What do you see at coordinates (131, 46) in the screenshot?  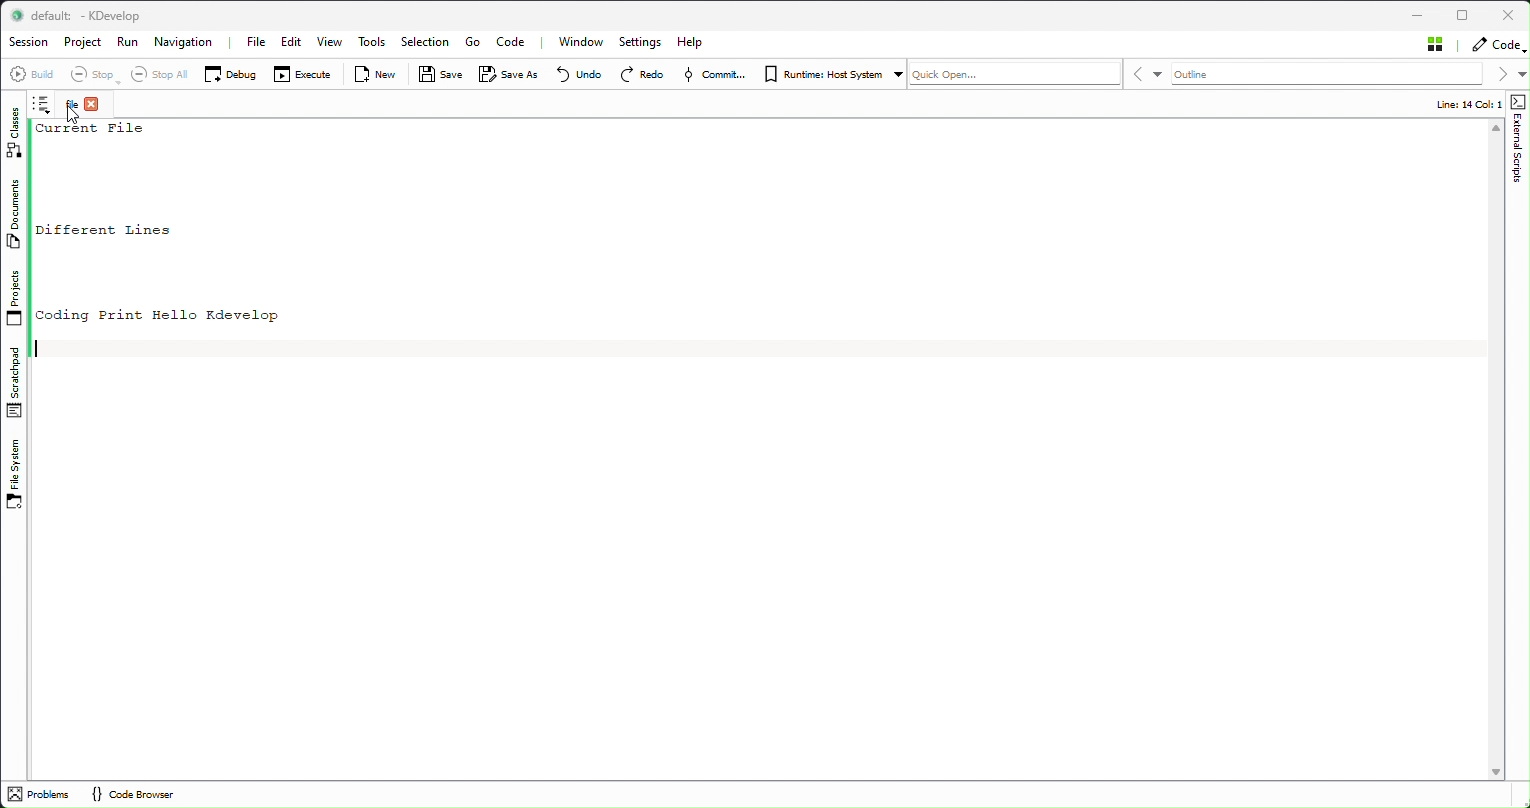 I see `Run` at bounding box center [131, 46].